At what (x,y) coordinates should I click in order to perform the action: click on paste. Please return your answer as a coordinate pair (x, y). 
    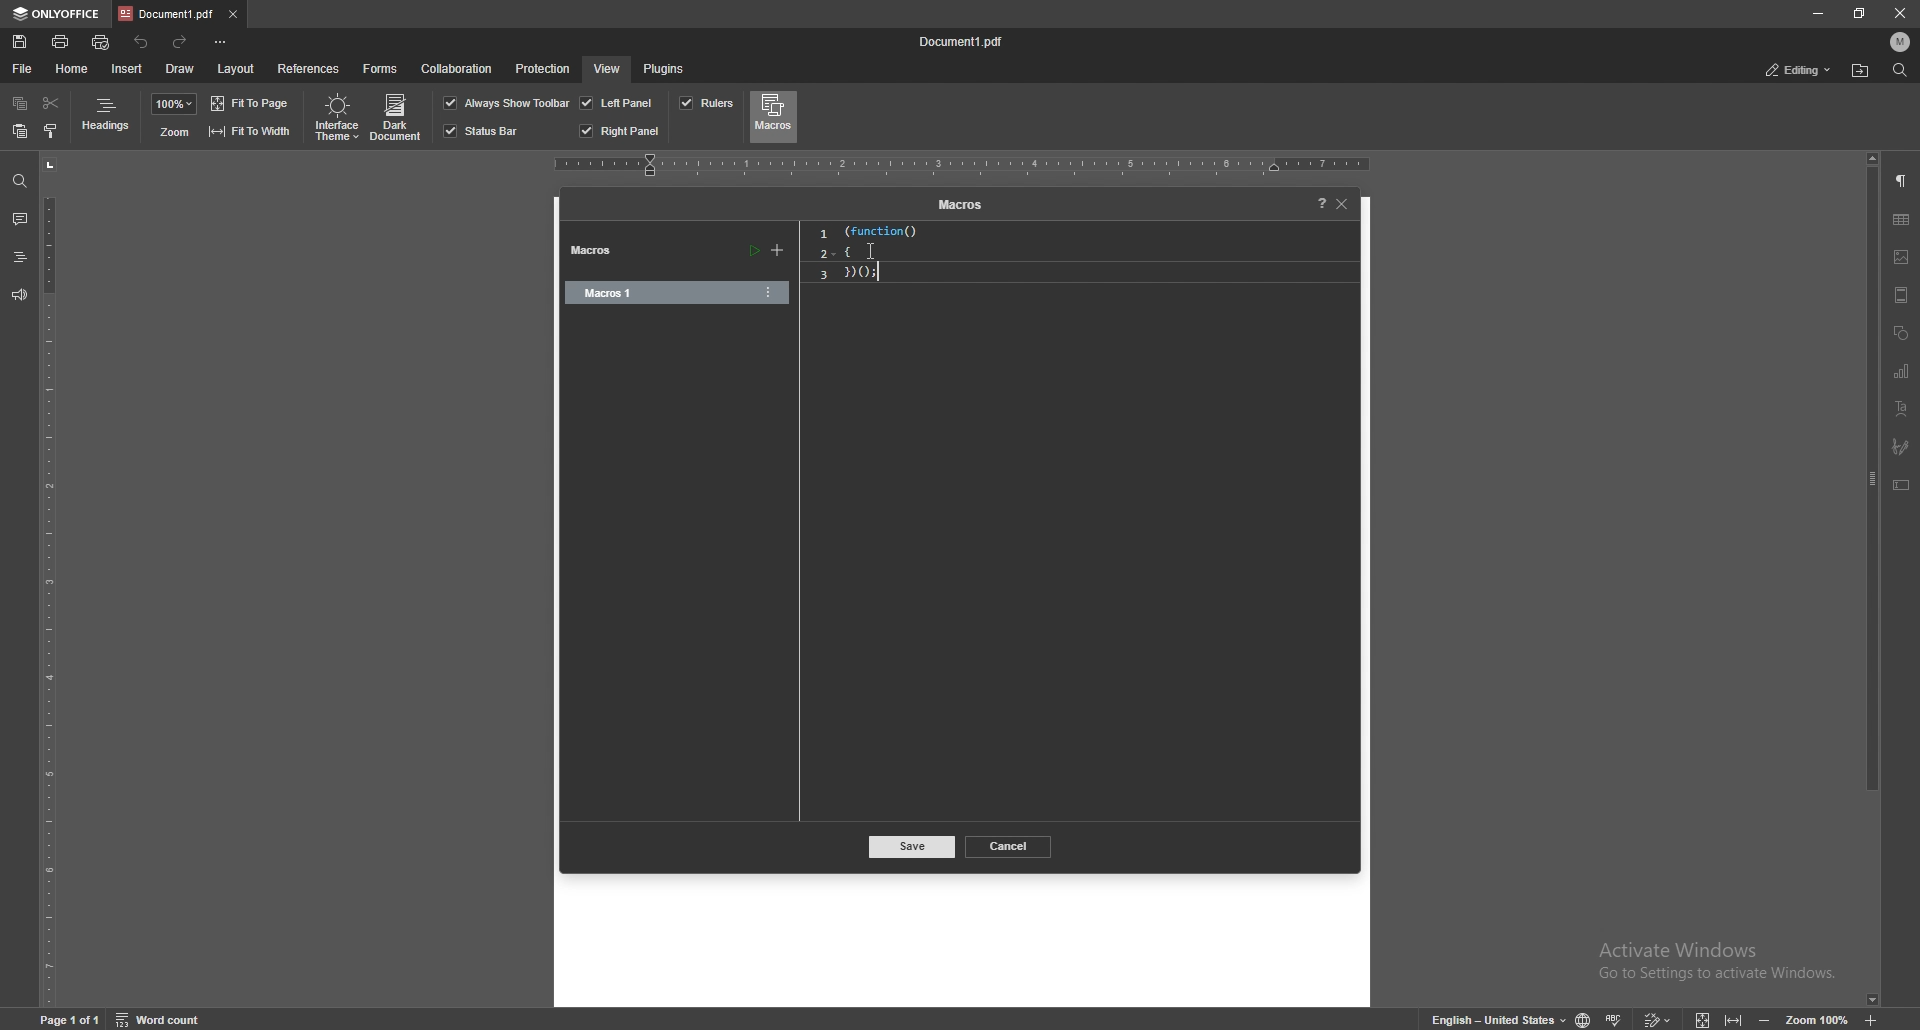
    Looking at the image, I should click on (20, 132).